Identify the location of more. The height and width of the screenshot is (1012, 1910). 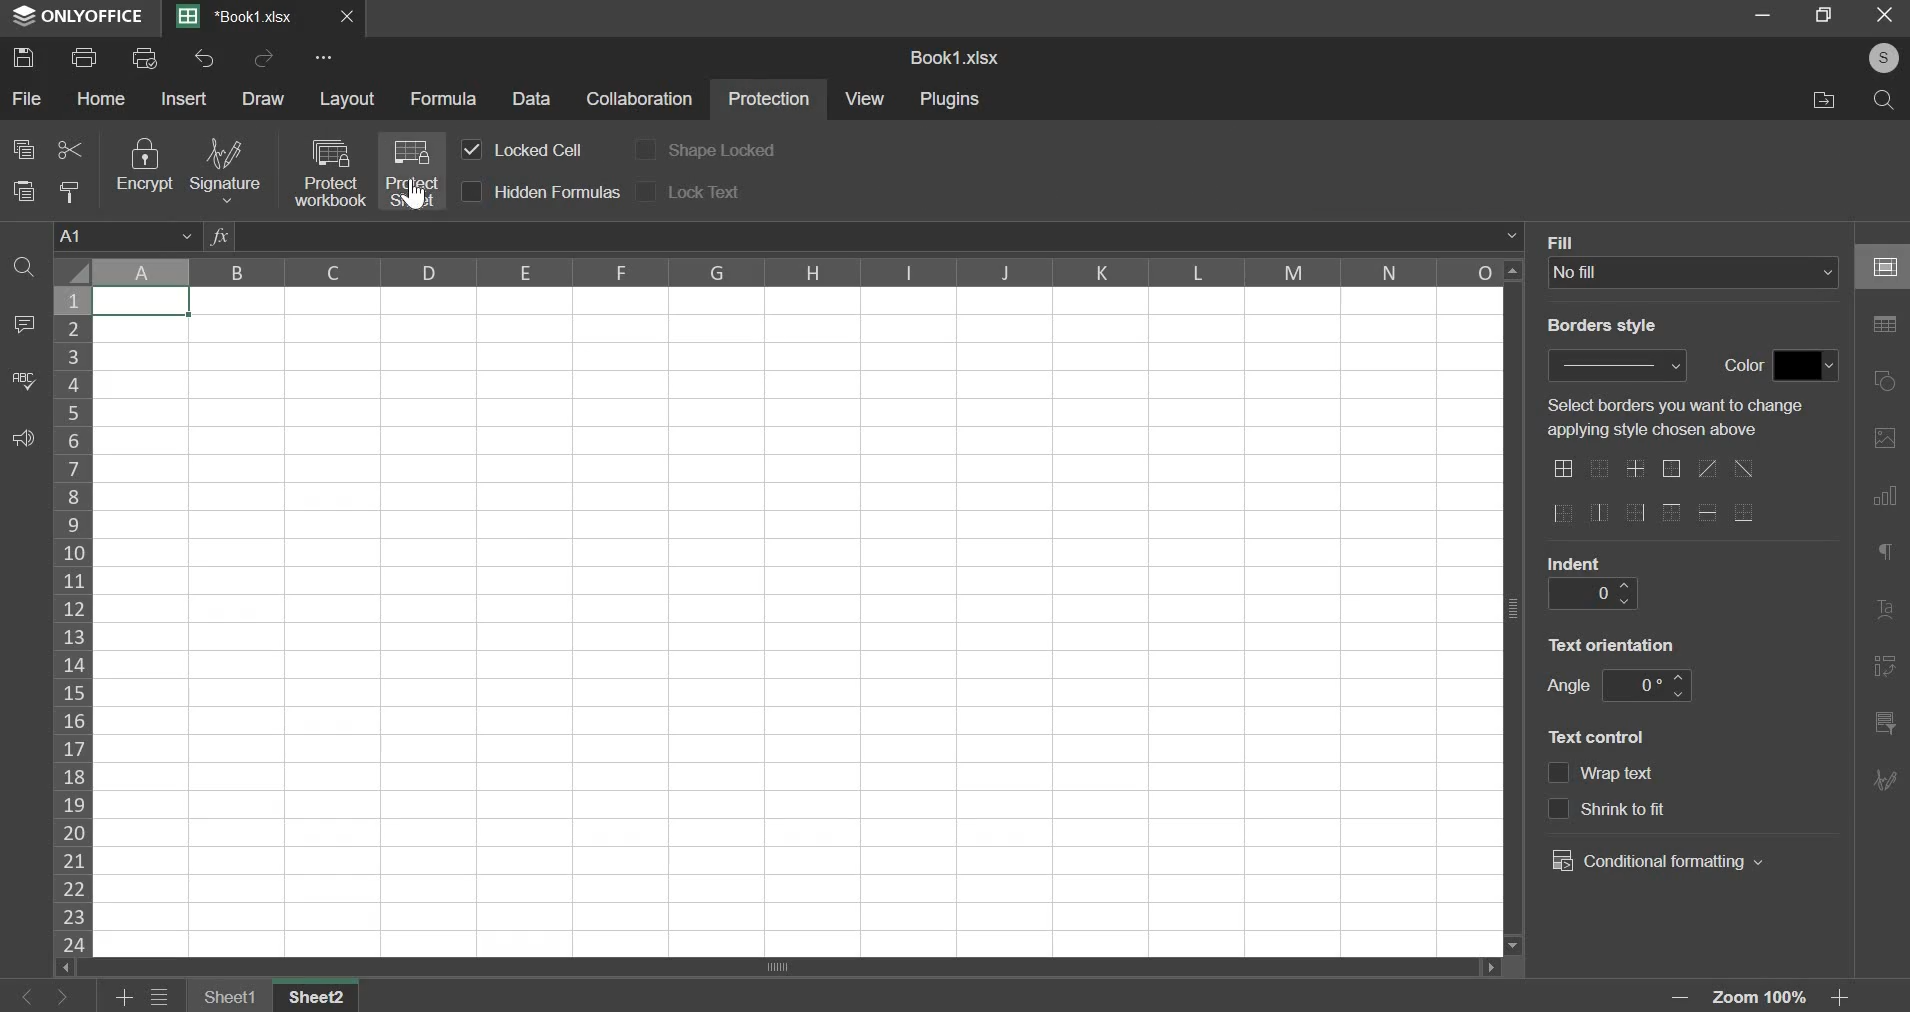
(327, 57).